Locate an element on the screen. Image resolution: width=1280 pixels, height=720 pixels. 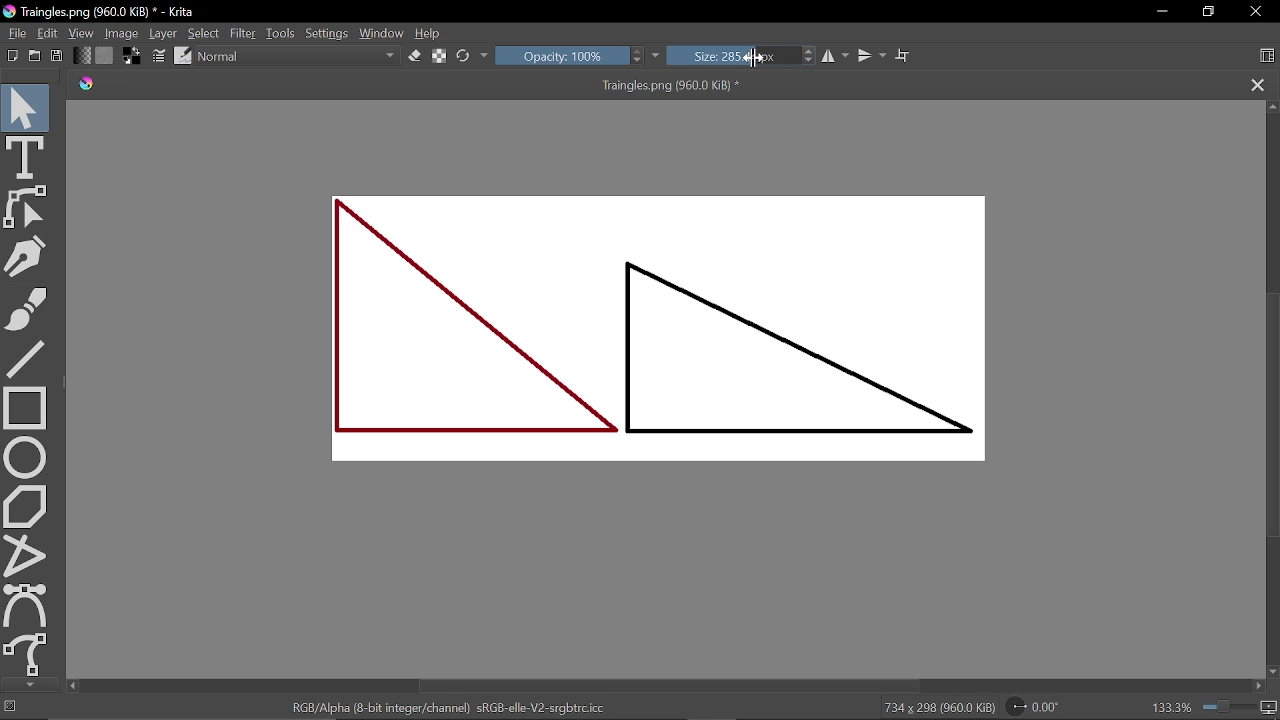
Traingles.png (960.0 KiB) * - Krita is located at coordinates (103, 13).